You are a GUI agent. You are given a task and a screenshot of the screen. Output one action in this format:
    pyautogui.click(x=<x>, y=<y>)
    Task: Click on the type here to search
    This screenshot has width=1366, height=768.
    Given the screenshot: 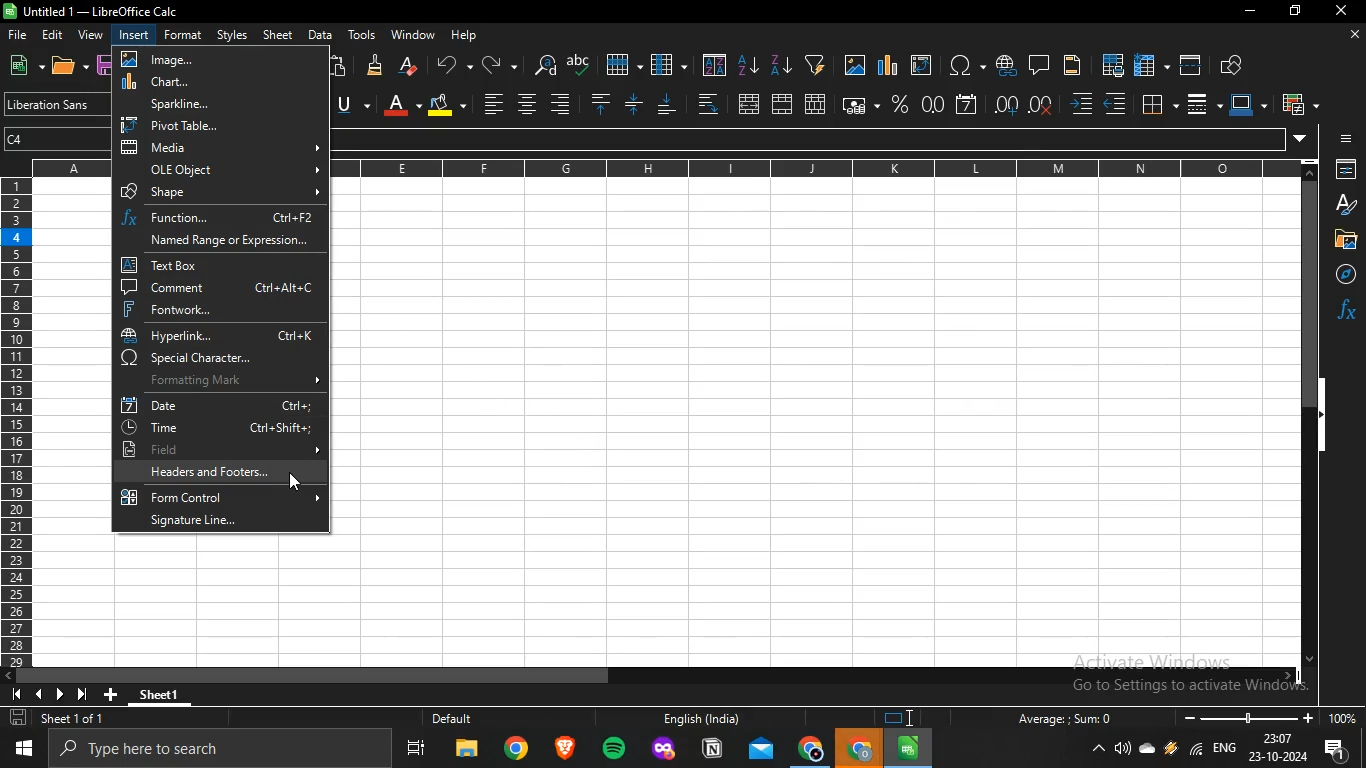 What is the action you would take?
    pyautogui.click(x=225, y=750)
    